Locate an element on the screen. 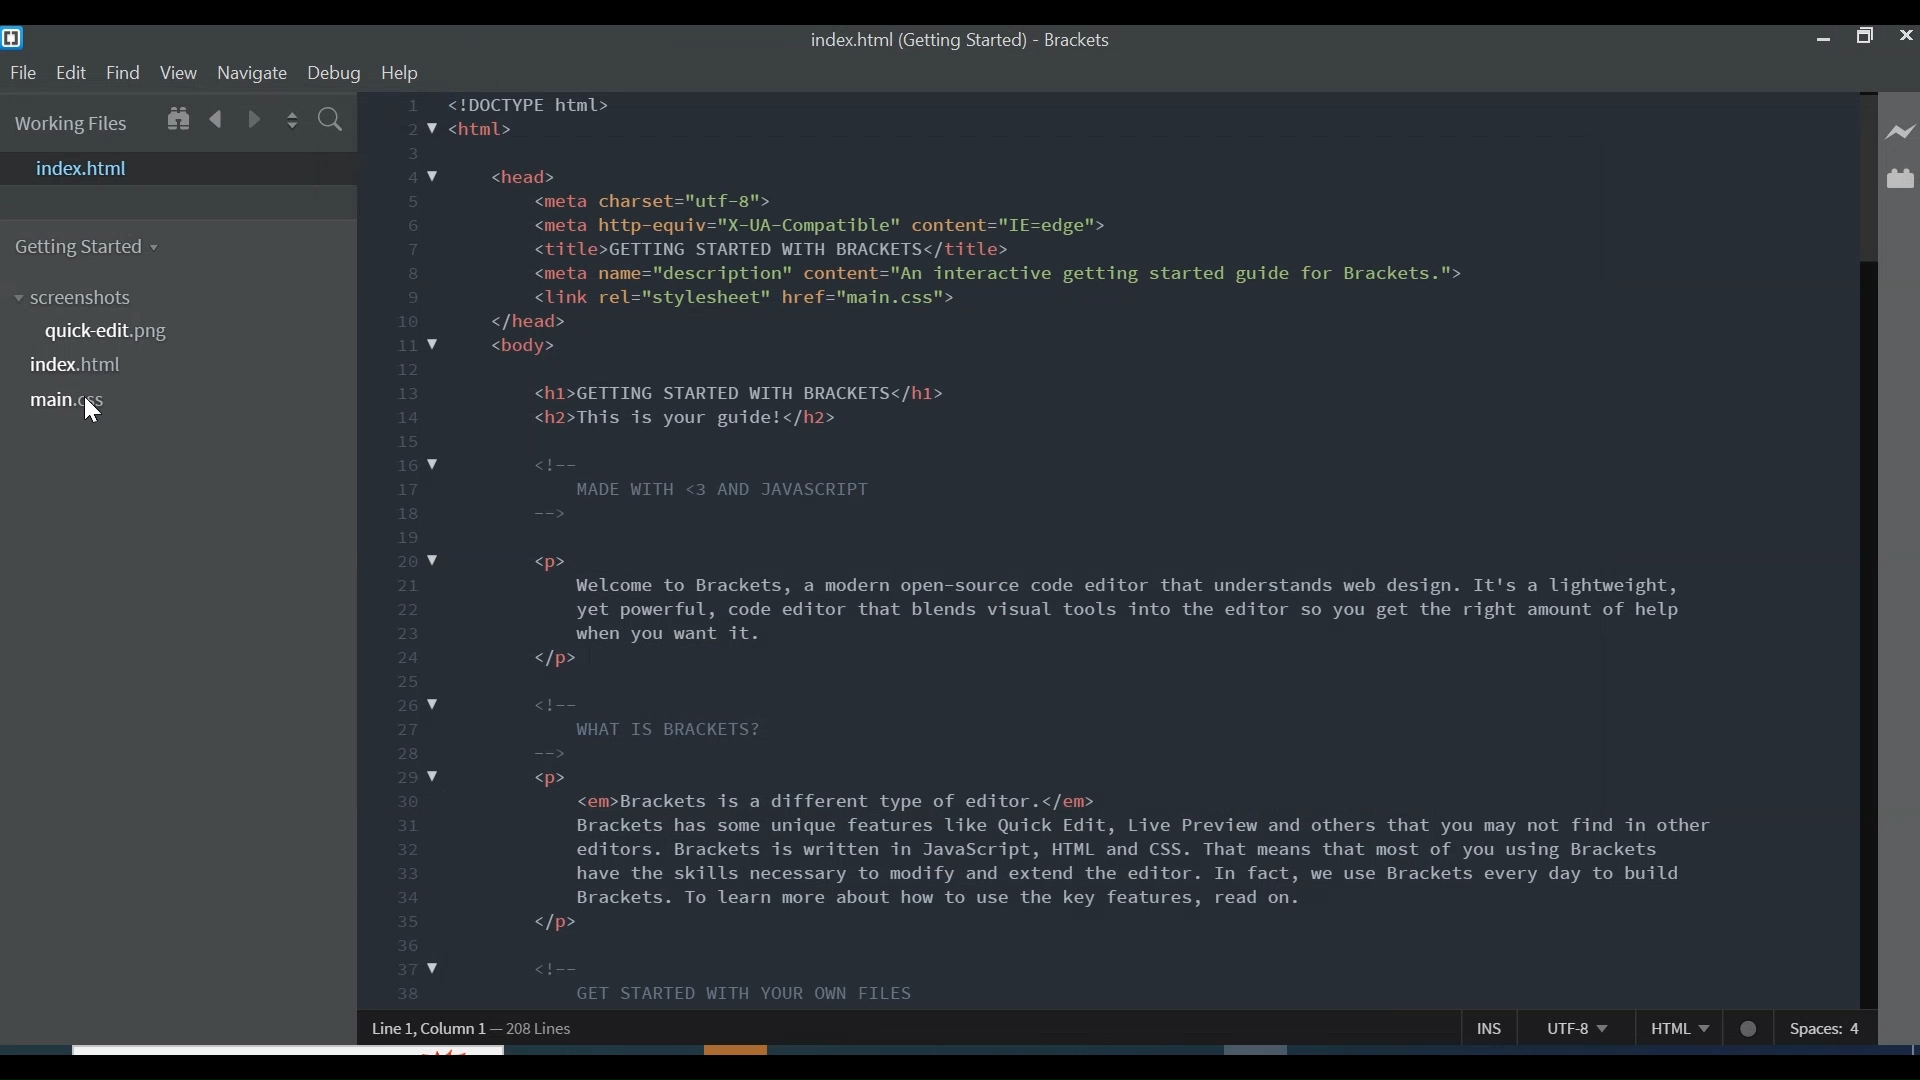 This screenshot has height=1080, width=1920. Vertical Scroll bar is located at coordinates (1867, 633).